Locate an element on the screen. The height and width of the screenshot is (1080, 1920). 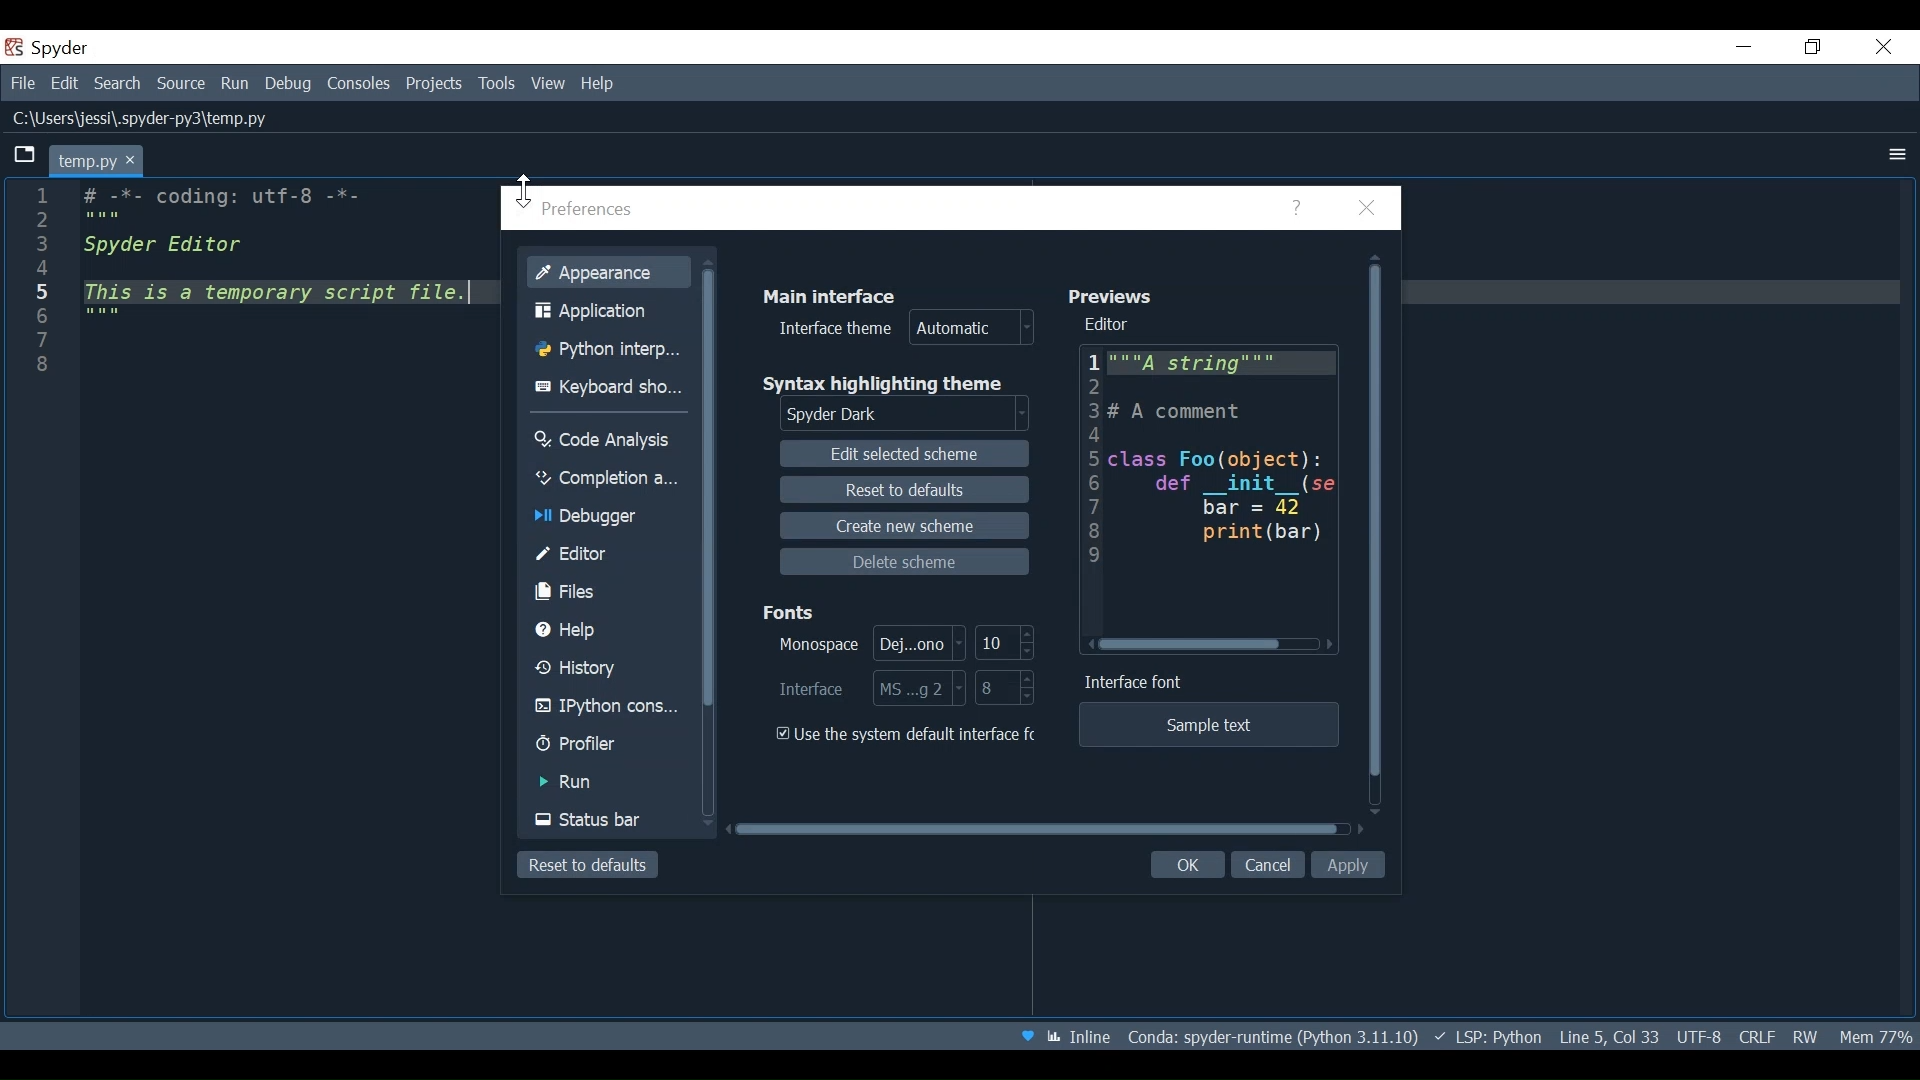
Edit selected scheme is located at coordinates (904, 454).